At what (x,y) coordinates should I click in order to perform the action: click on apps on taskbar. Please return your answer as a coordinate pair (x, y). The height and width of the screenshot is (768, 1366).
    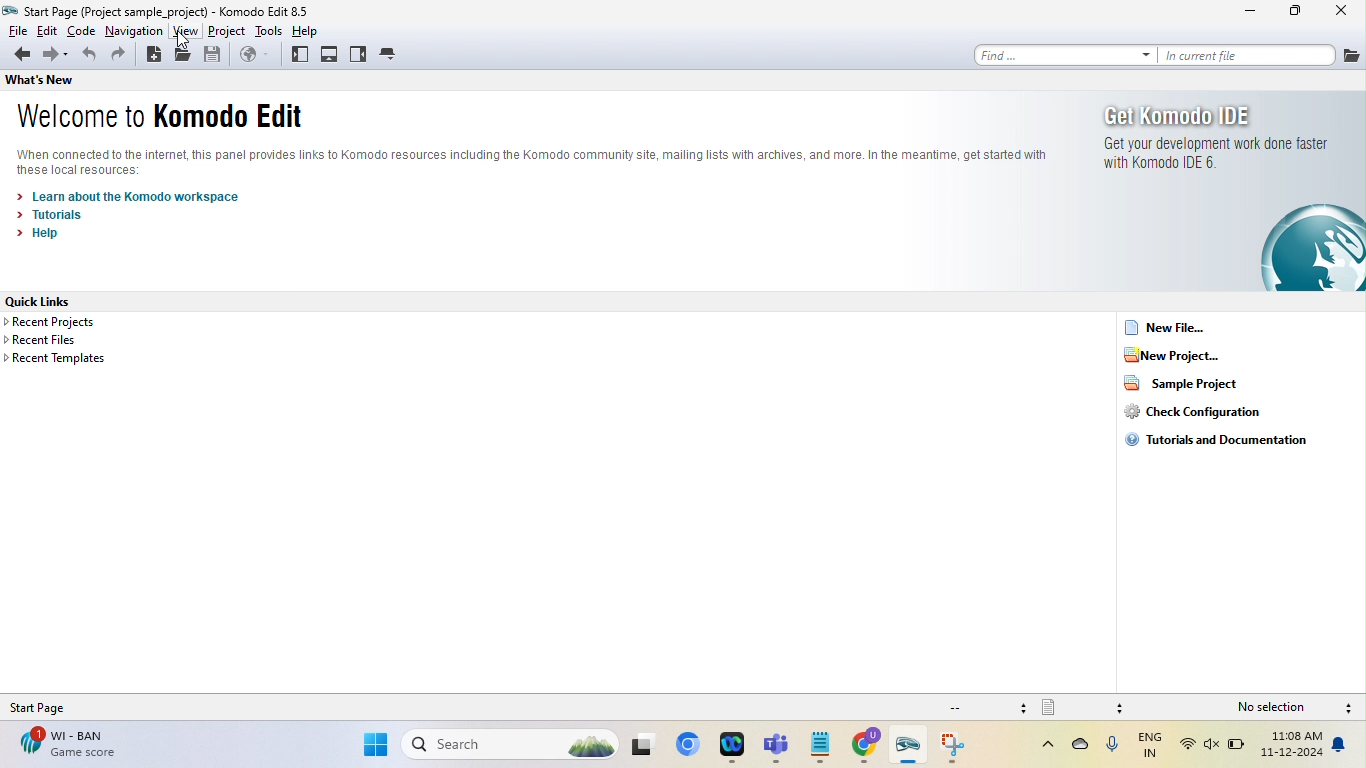
    Looking at the image, I should click on (958, 747).